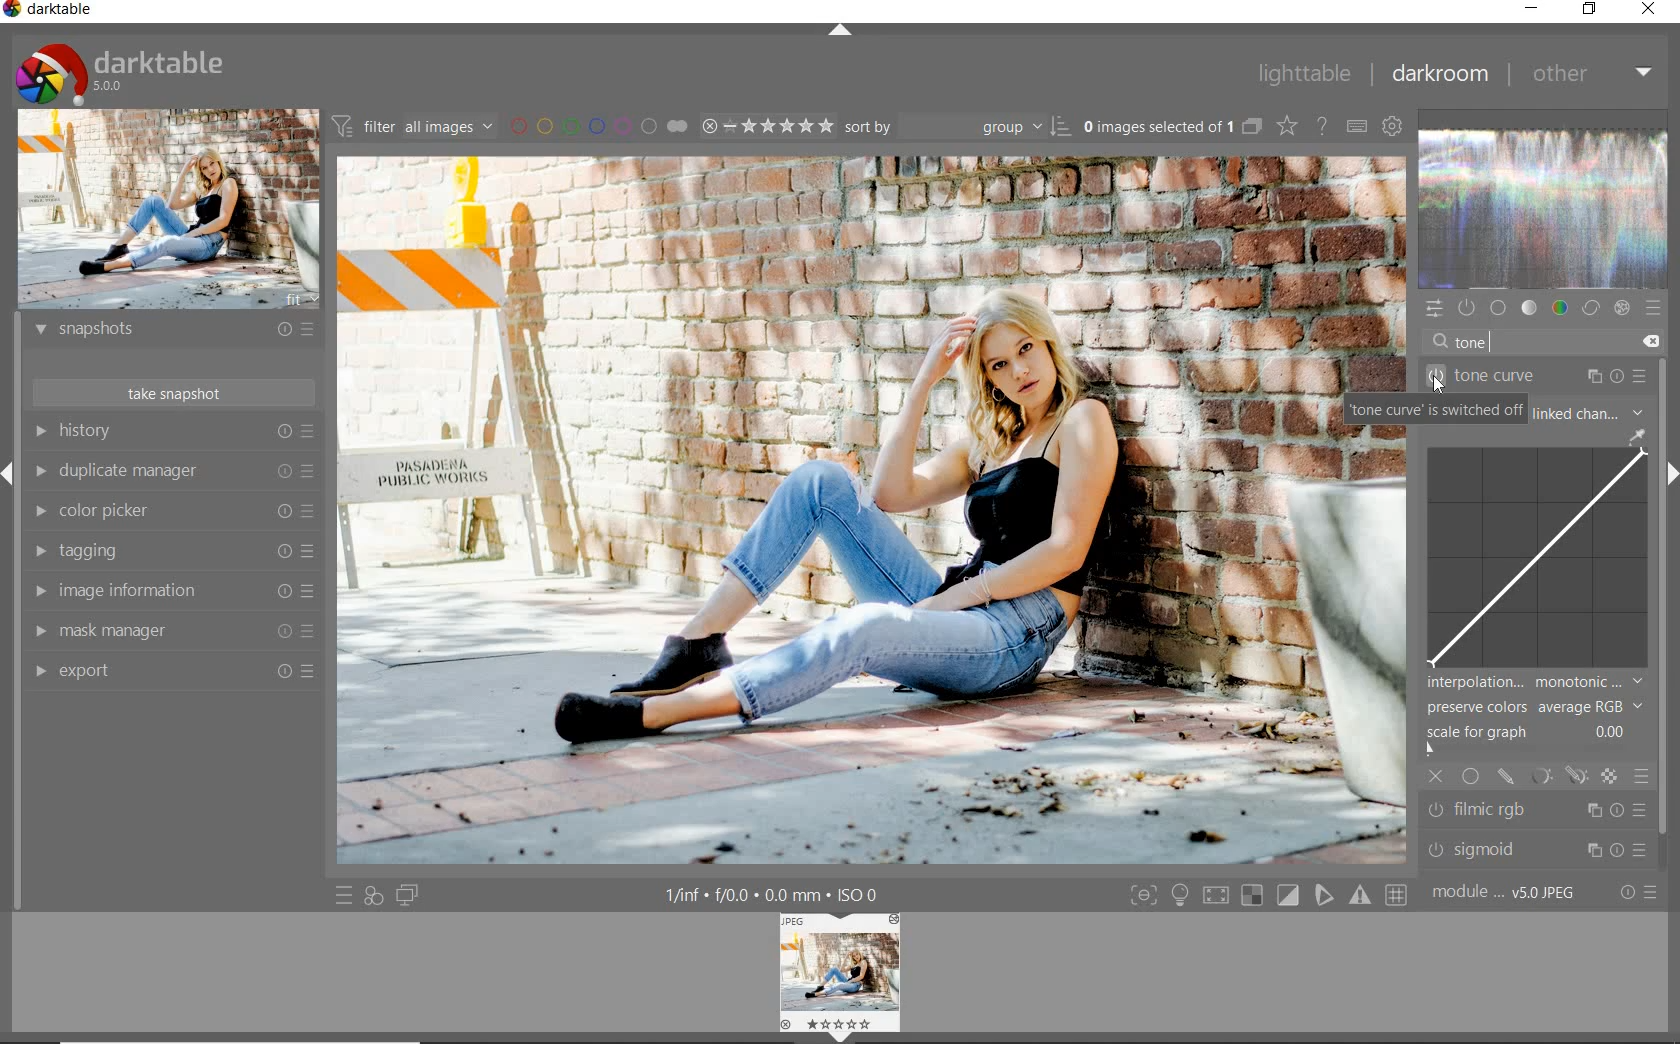 Image resolution: width=1680 pixels, height=1044 pixels. Describe the element at coordinates (1302, 77) in the screenshot. I see `lighttable` at that location.